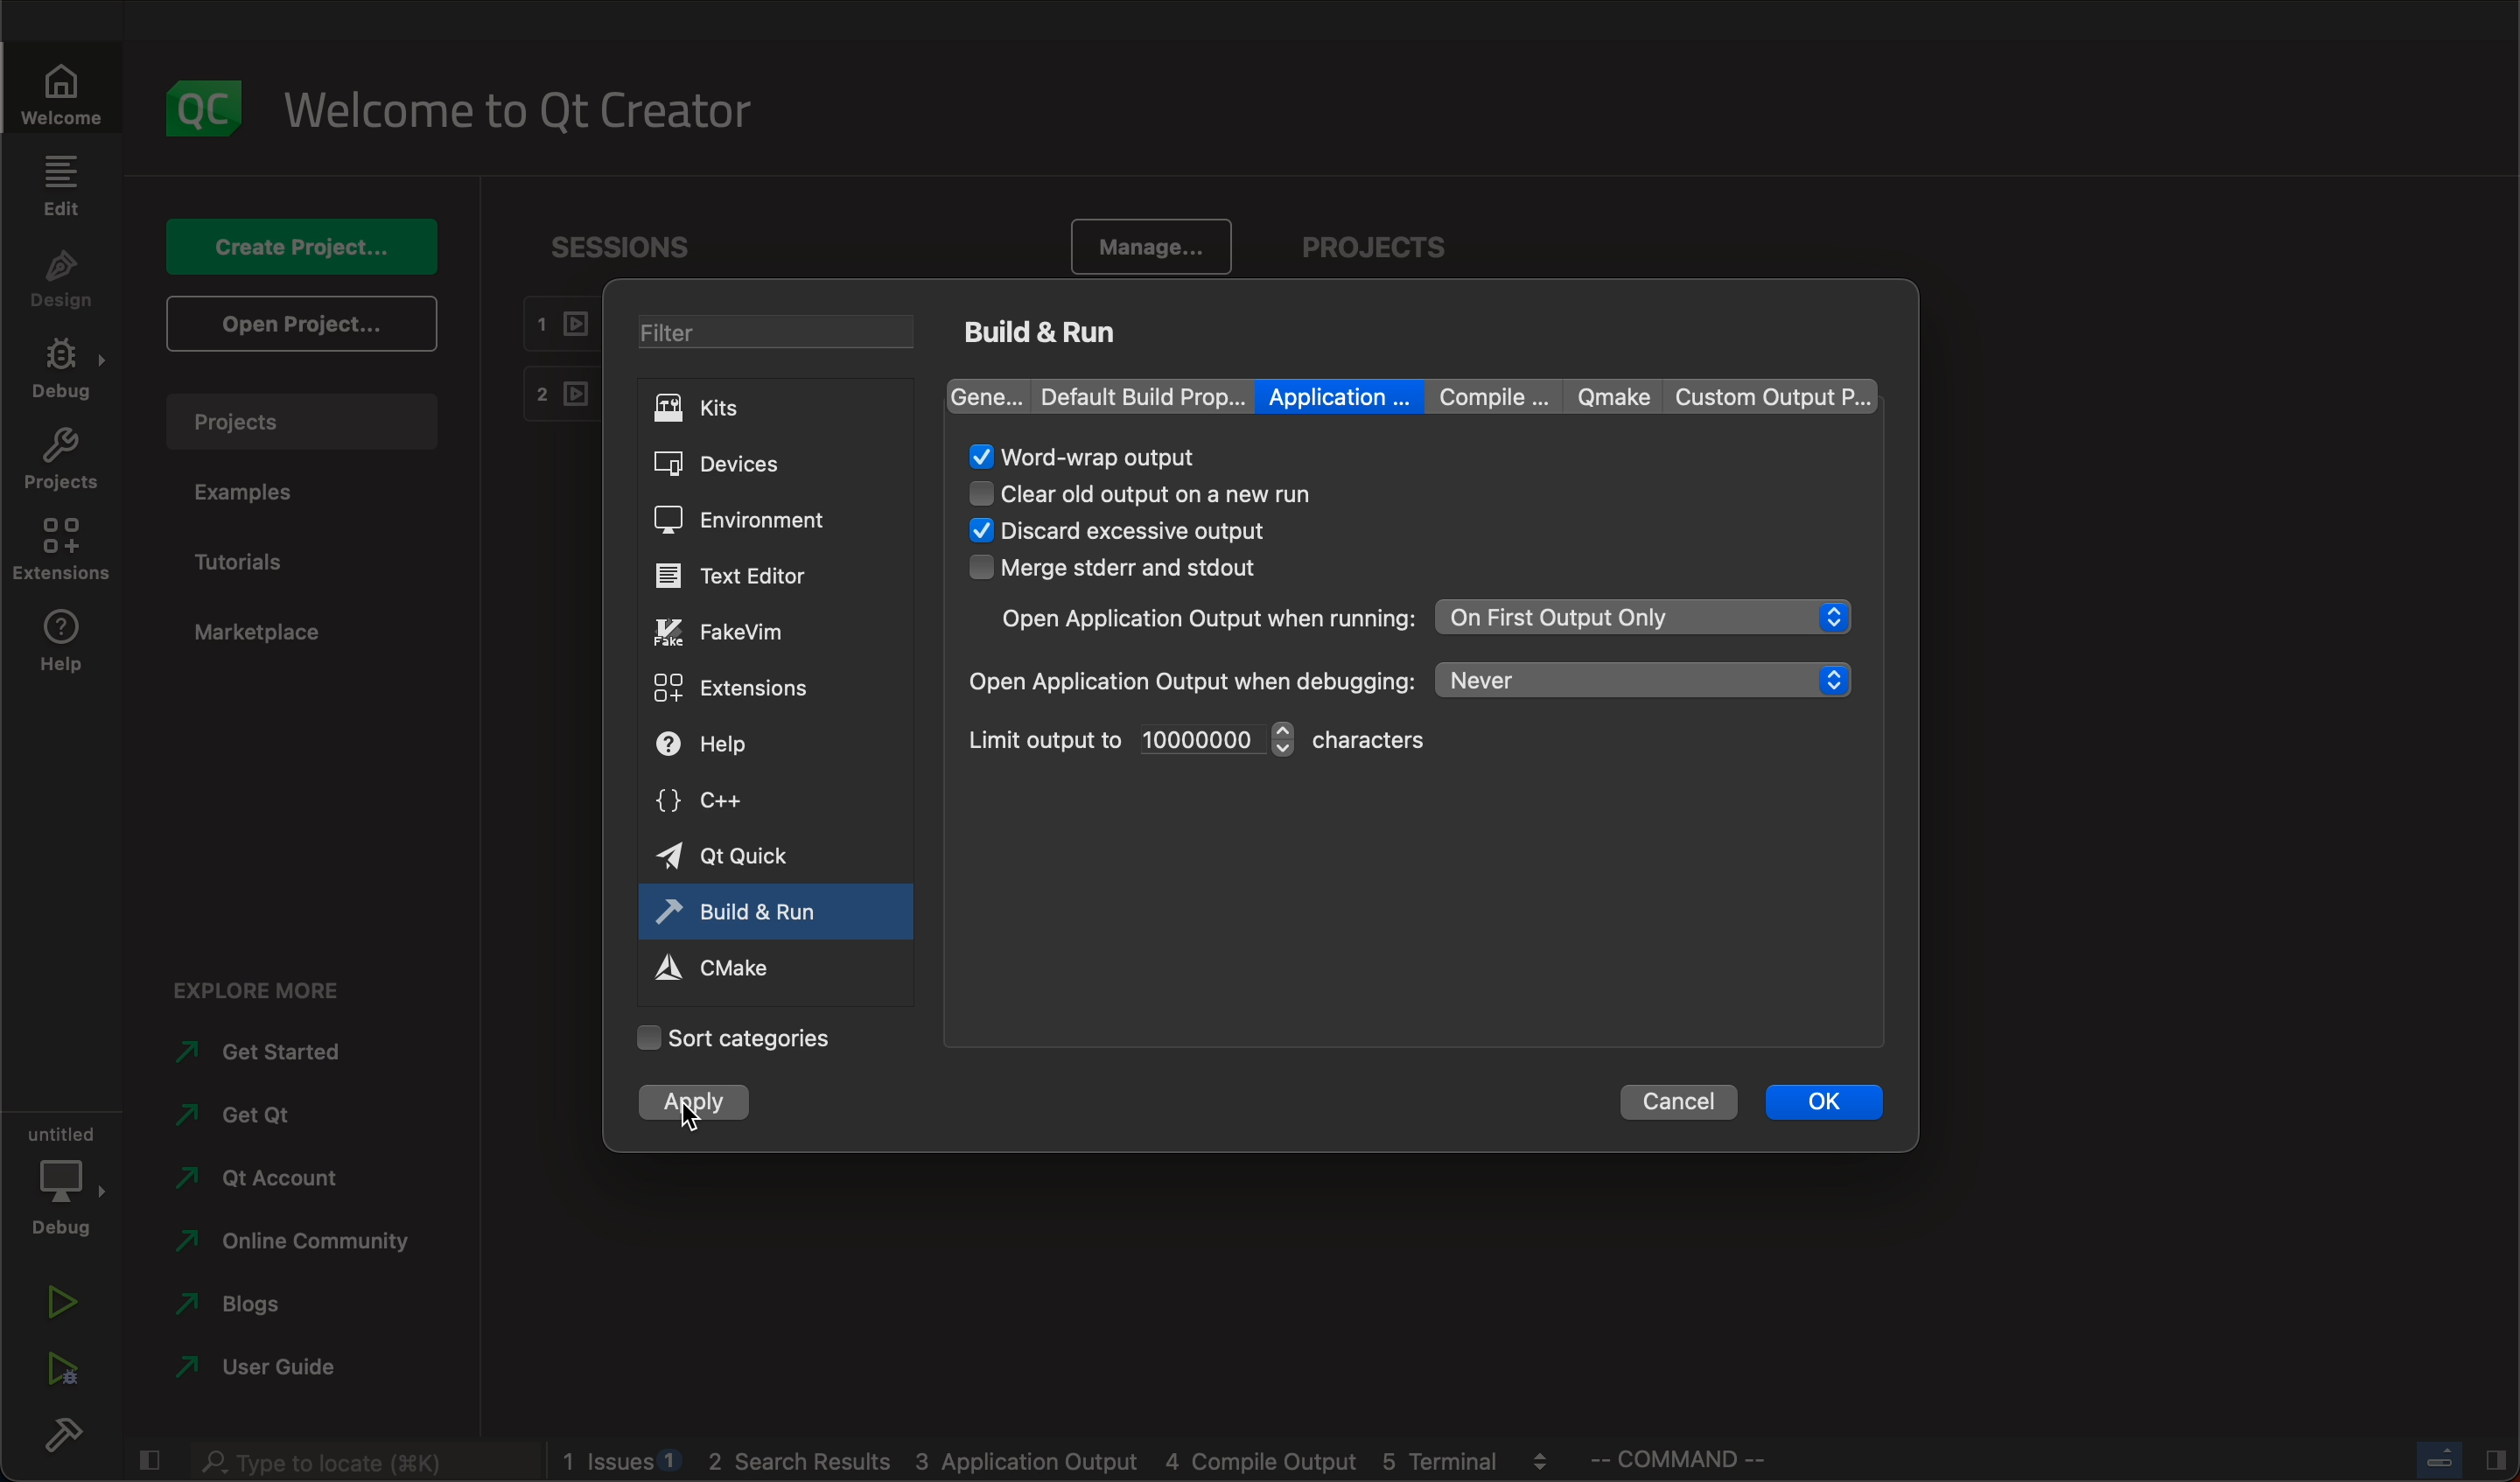 Image resolution: width=2520 pixels, height=1482 pixels. What do you see at coordinates (751, 574) in the screenshot?
I see `editor` at bounding box center [751, 574].